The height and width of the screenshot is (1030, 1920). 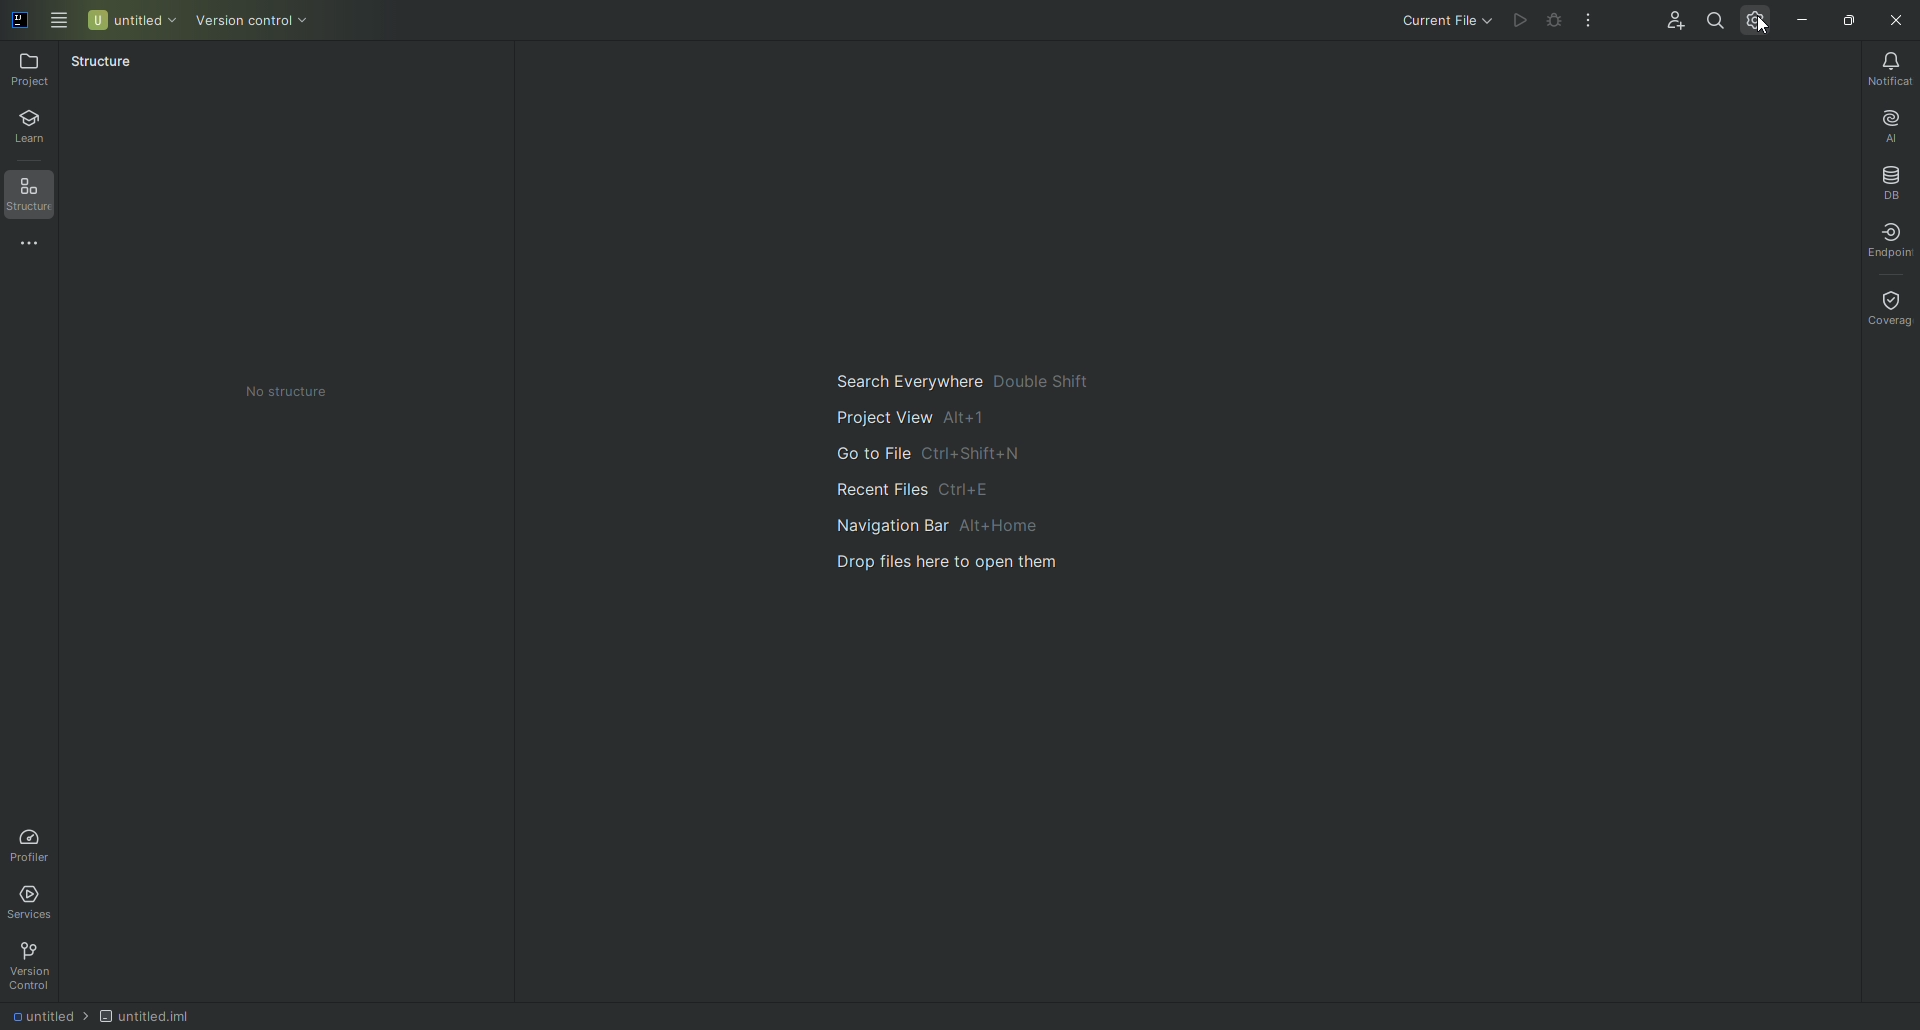 What do you see at coordinates (247, 20) in the screenshot?
I see `Version Control` at bounding box center [247, 20].